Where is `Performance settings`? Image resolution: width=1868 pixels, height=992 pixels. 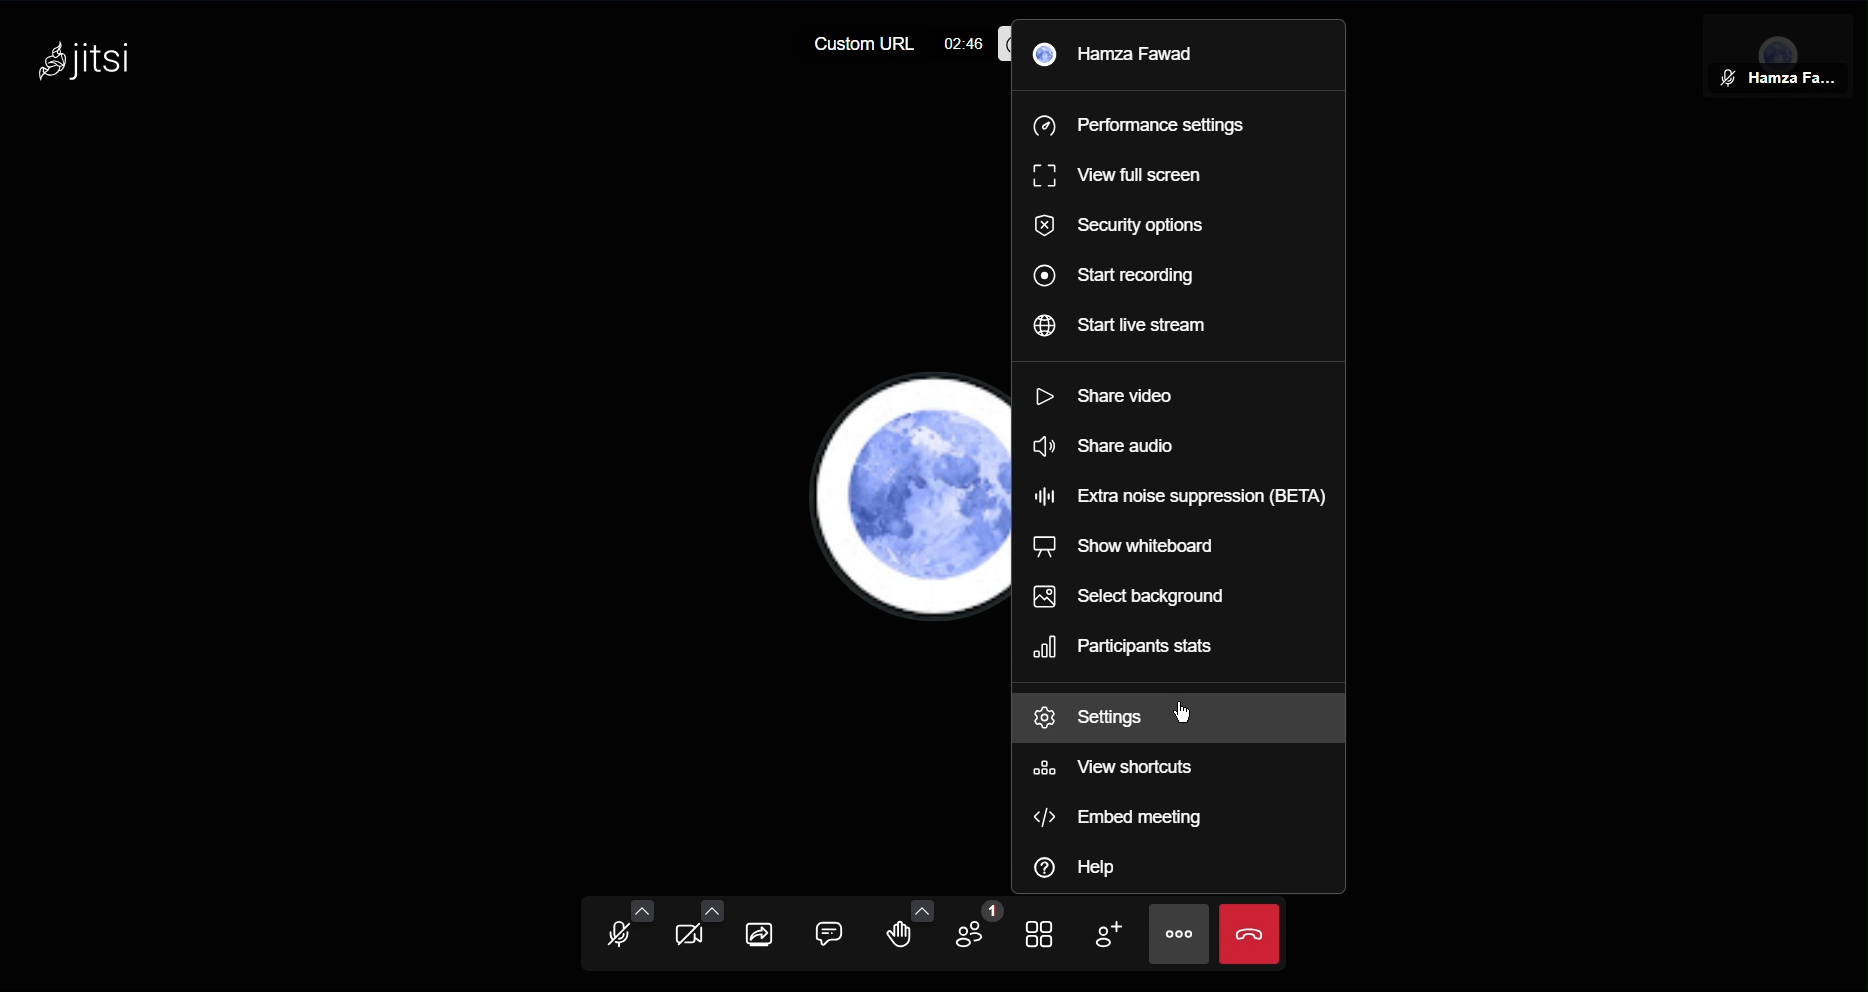
Performance settings is located at coordinates (1146, 123).